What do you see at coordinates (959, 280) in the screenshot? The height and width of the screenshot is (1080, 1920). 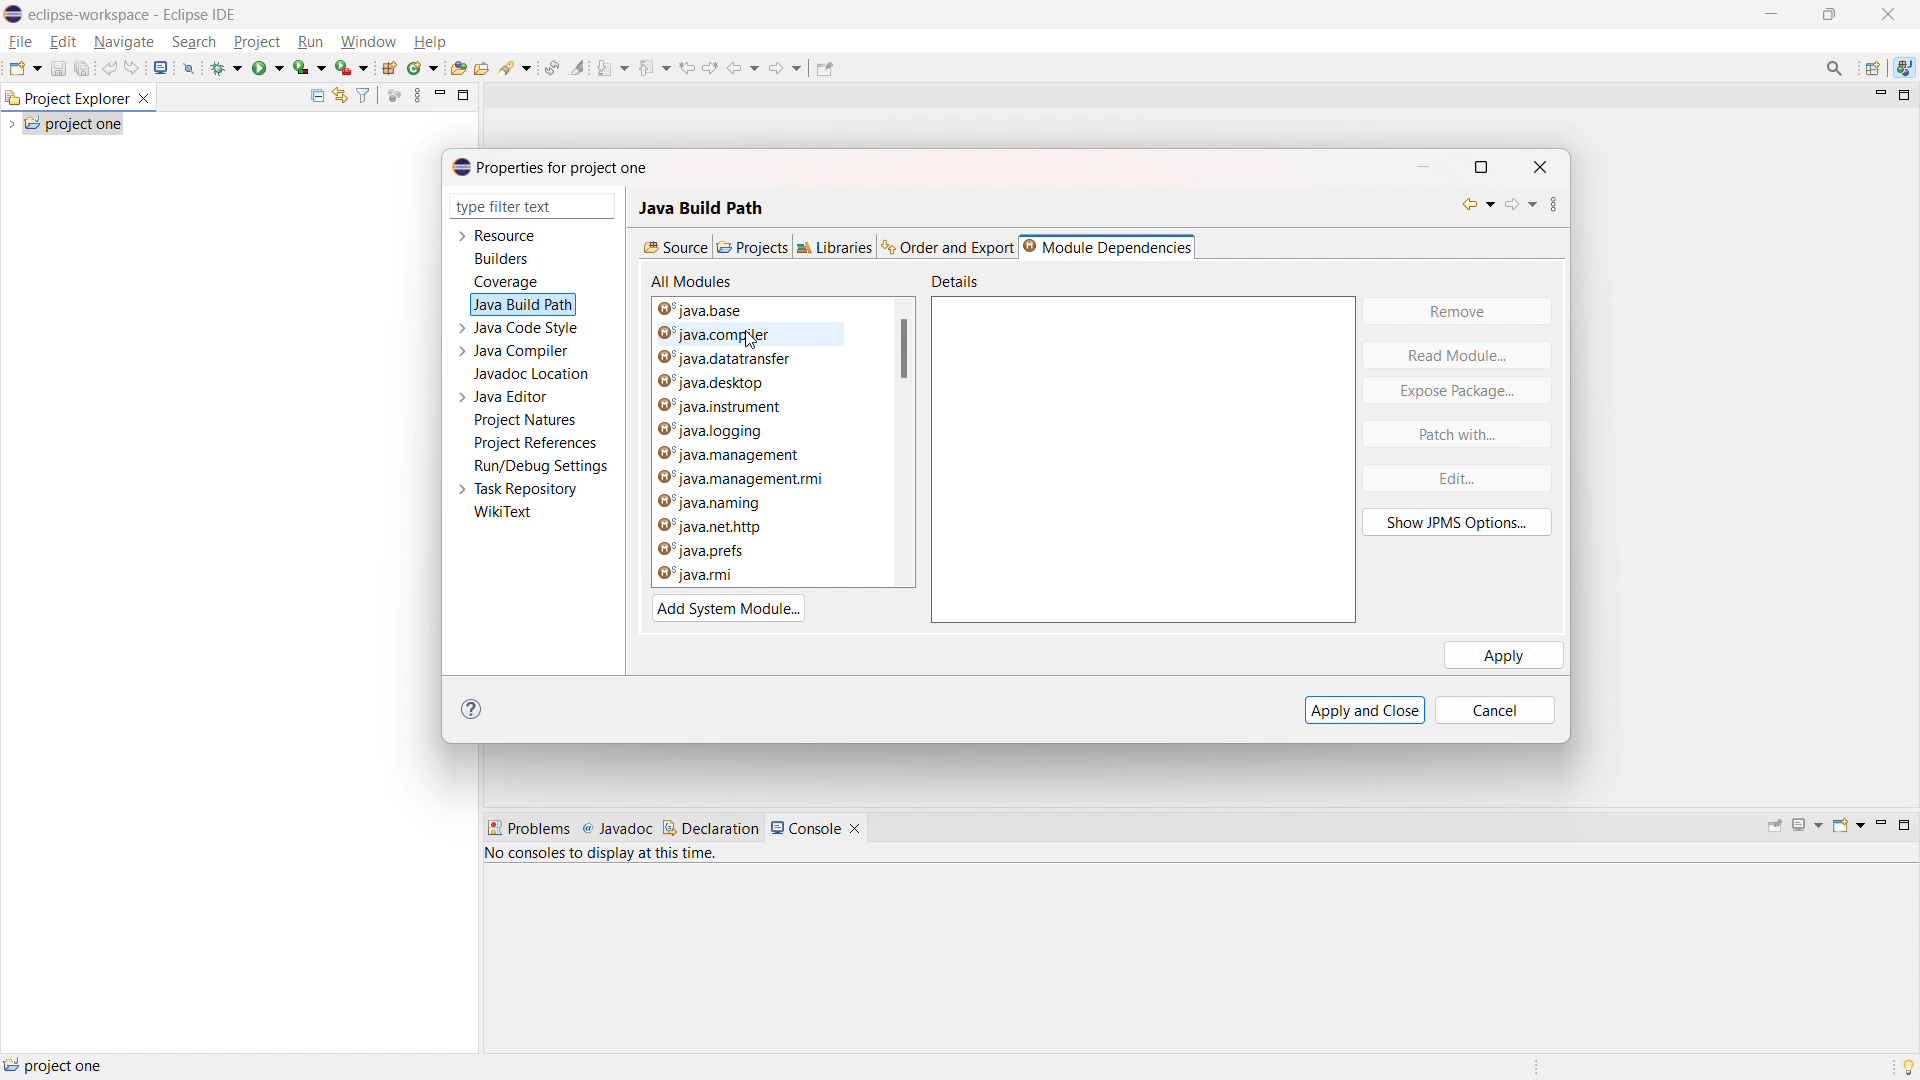 I see `details` at bounding box center [959, 280].